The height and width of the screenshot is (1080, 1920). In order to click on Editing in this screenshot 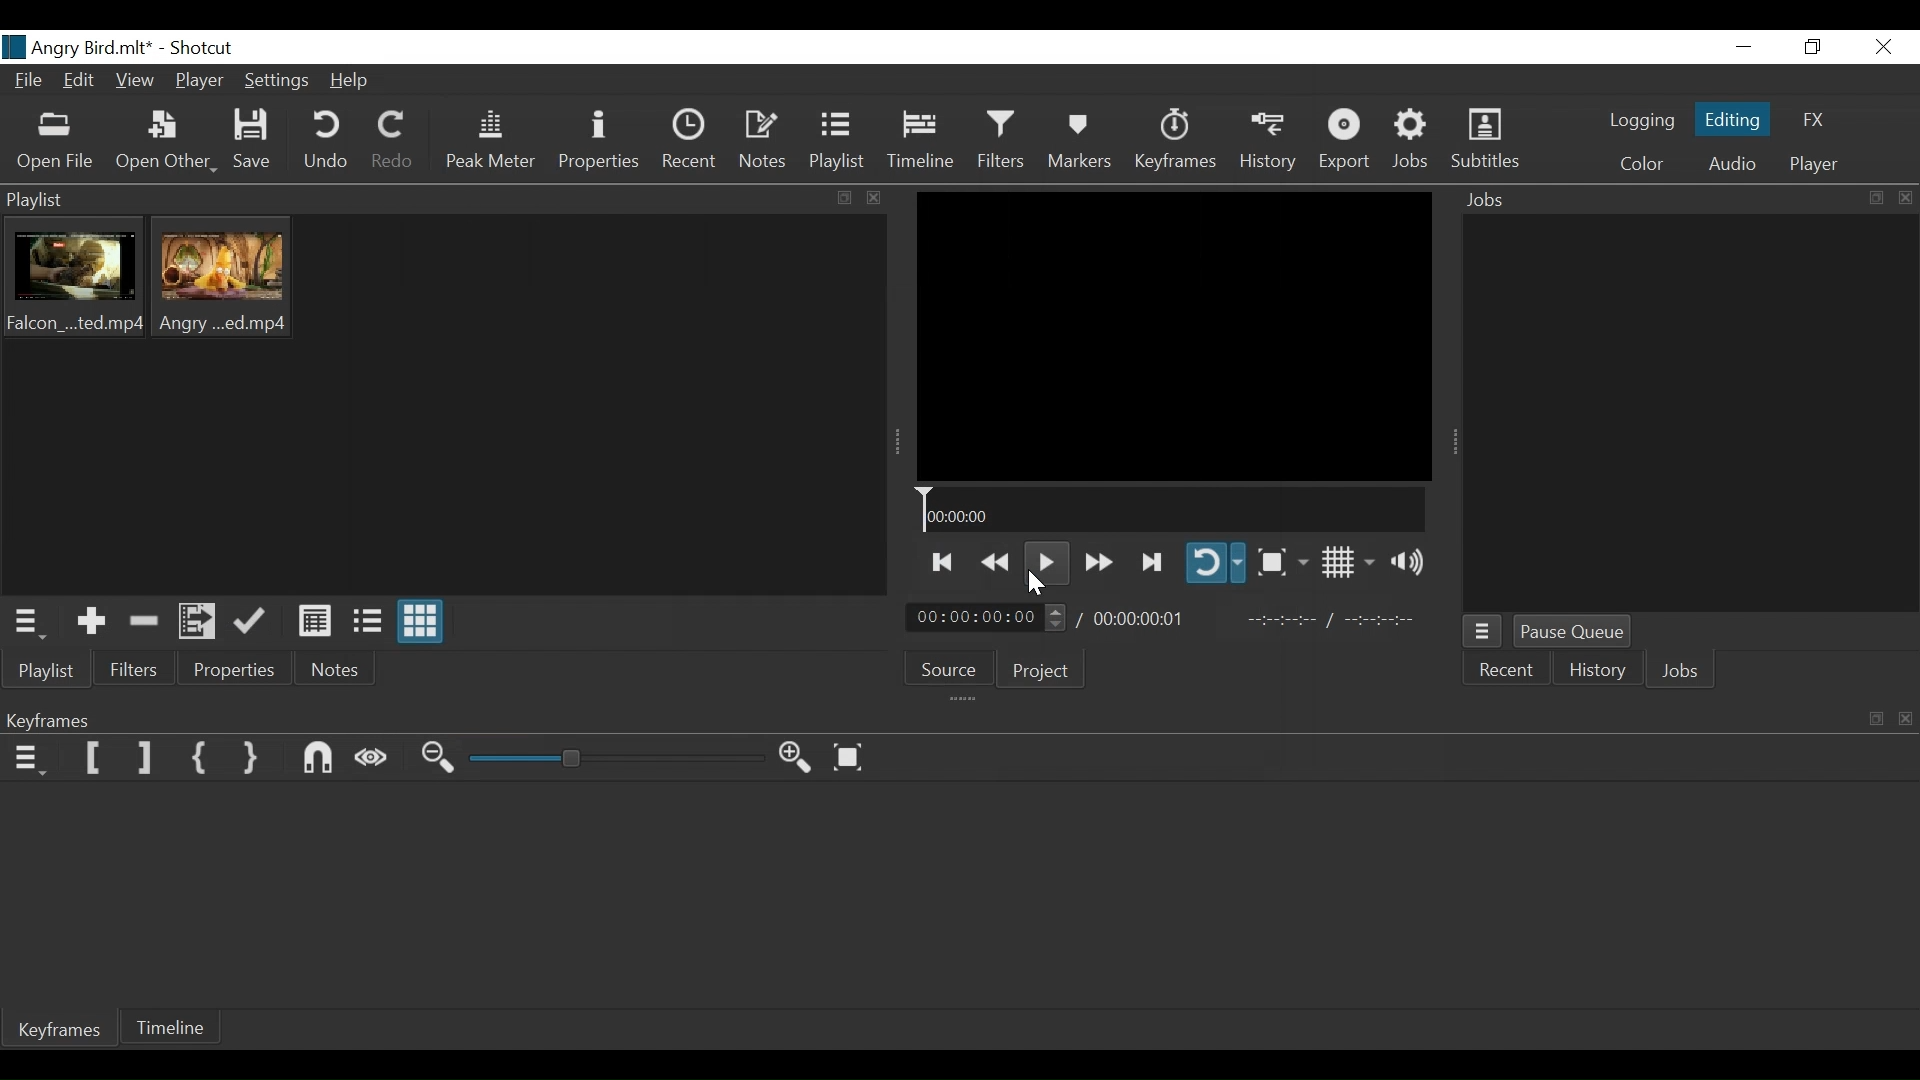, I will do `click(1736, 120)`.